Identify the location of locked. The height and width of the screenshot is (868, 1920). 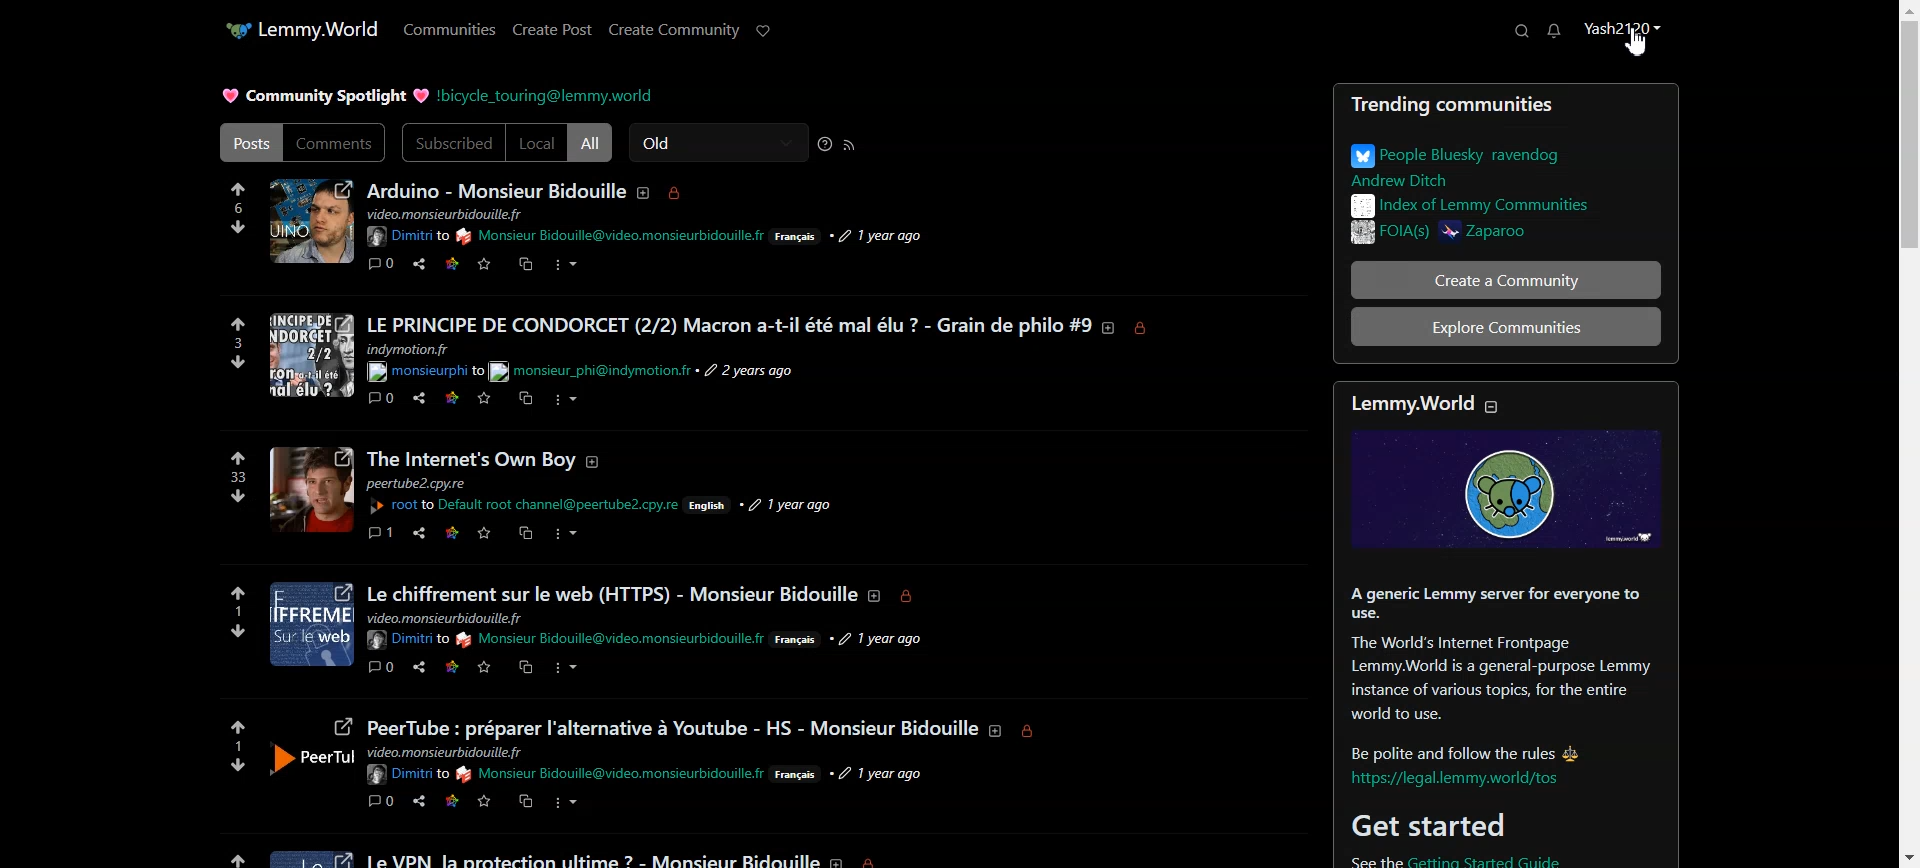
(879, 859).